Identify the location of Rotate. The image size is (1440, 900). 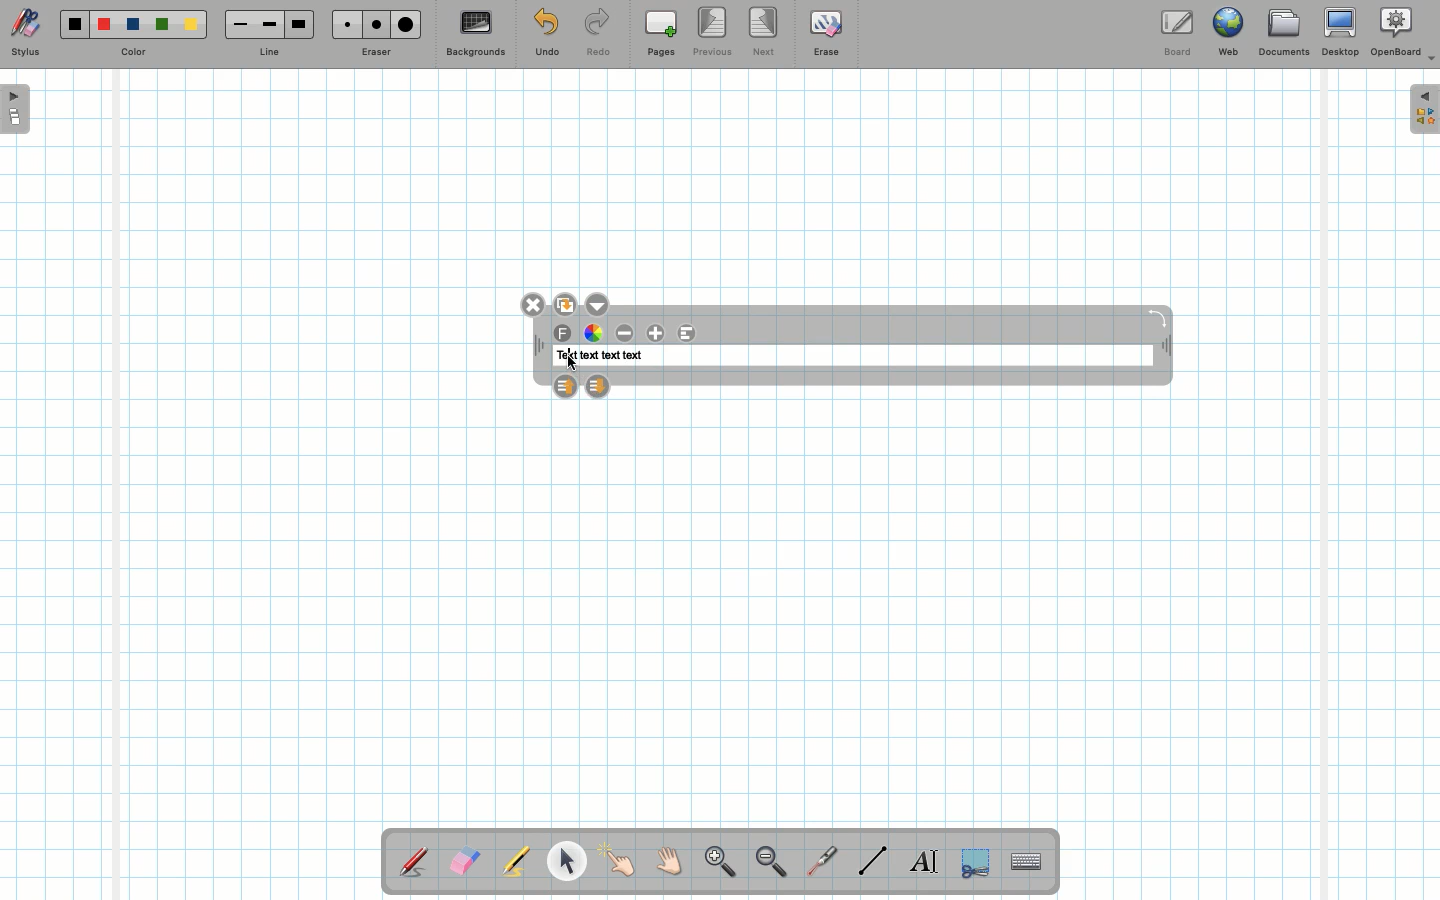
(1157, 317).